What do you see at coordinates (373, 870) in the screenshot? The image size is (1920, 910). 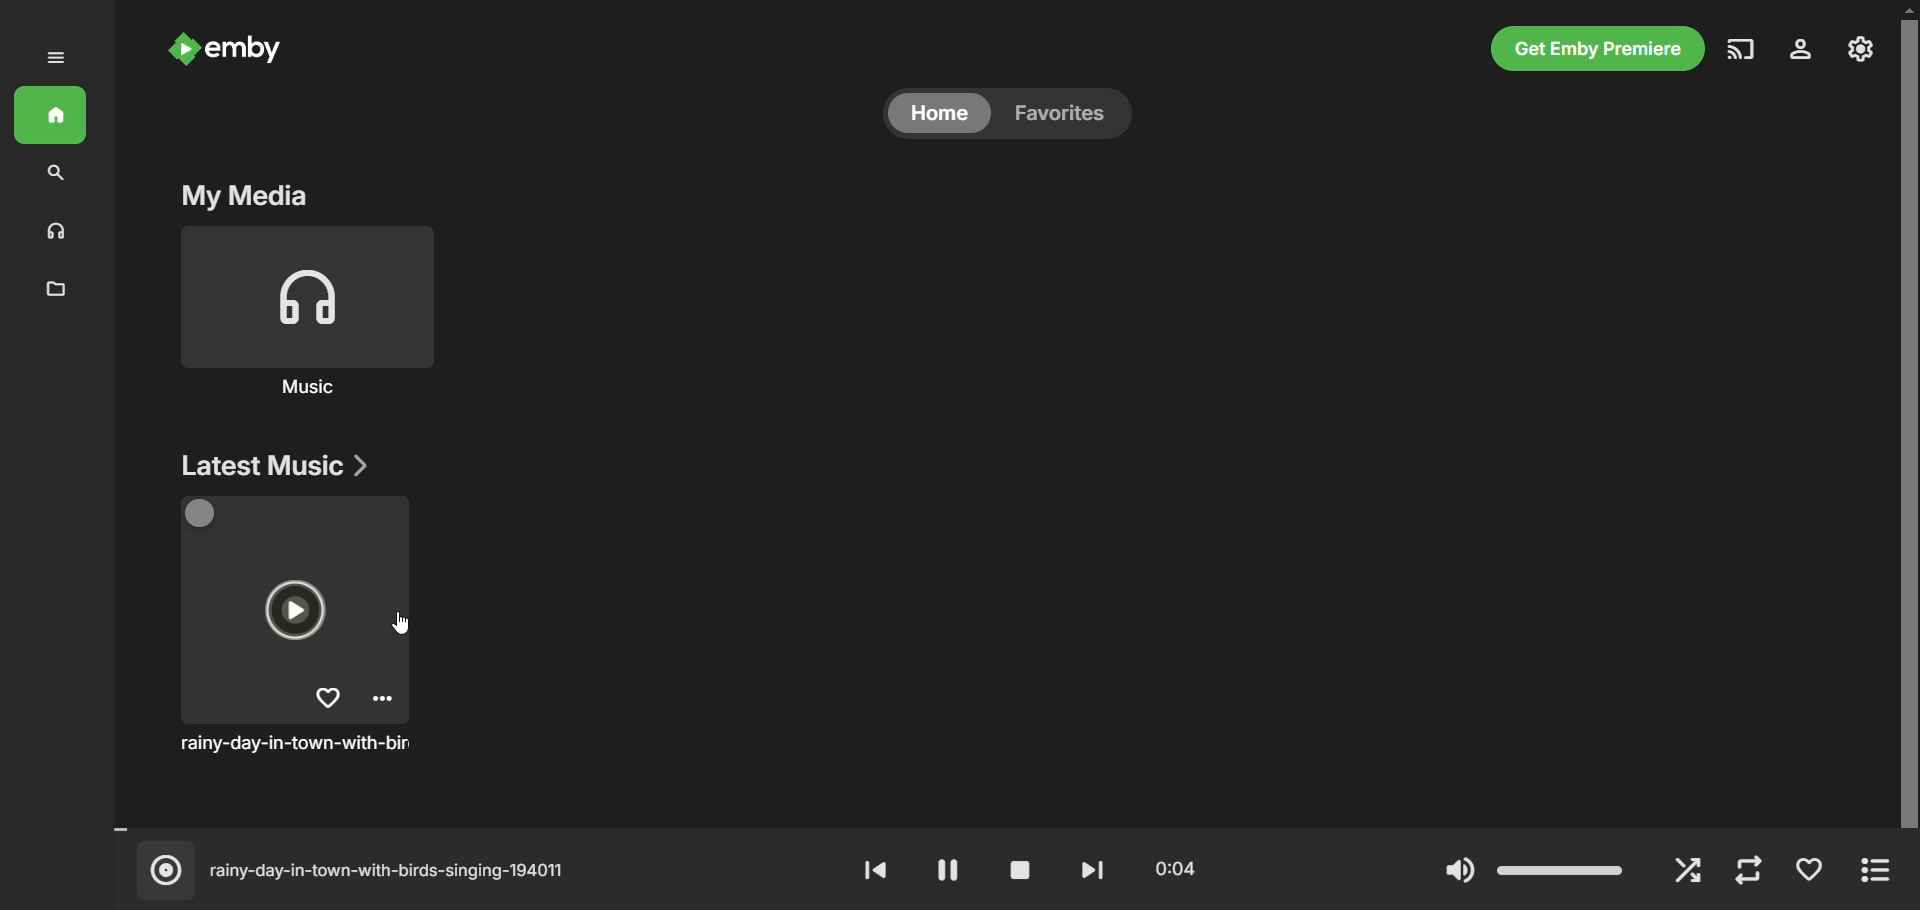 I see `(©  rainy-day-in-town-with-birds-singing-1940m` at bounding box center [373, 870].